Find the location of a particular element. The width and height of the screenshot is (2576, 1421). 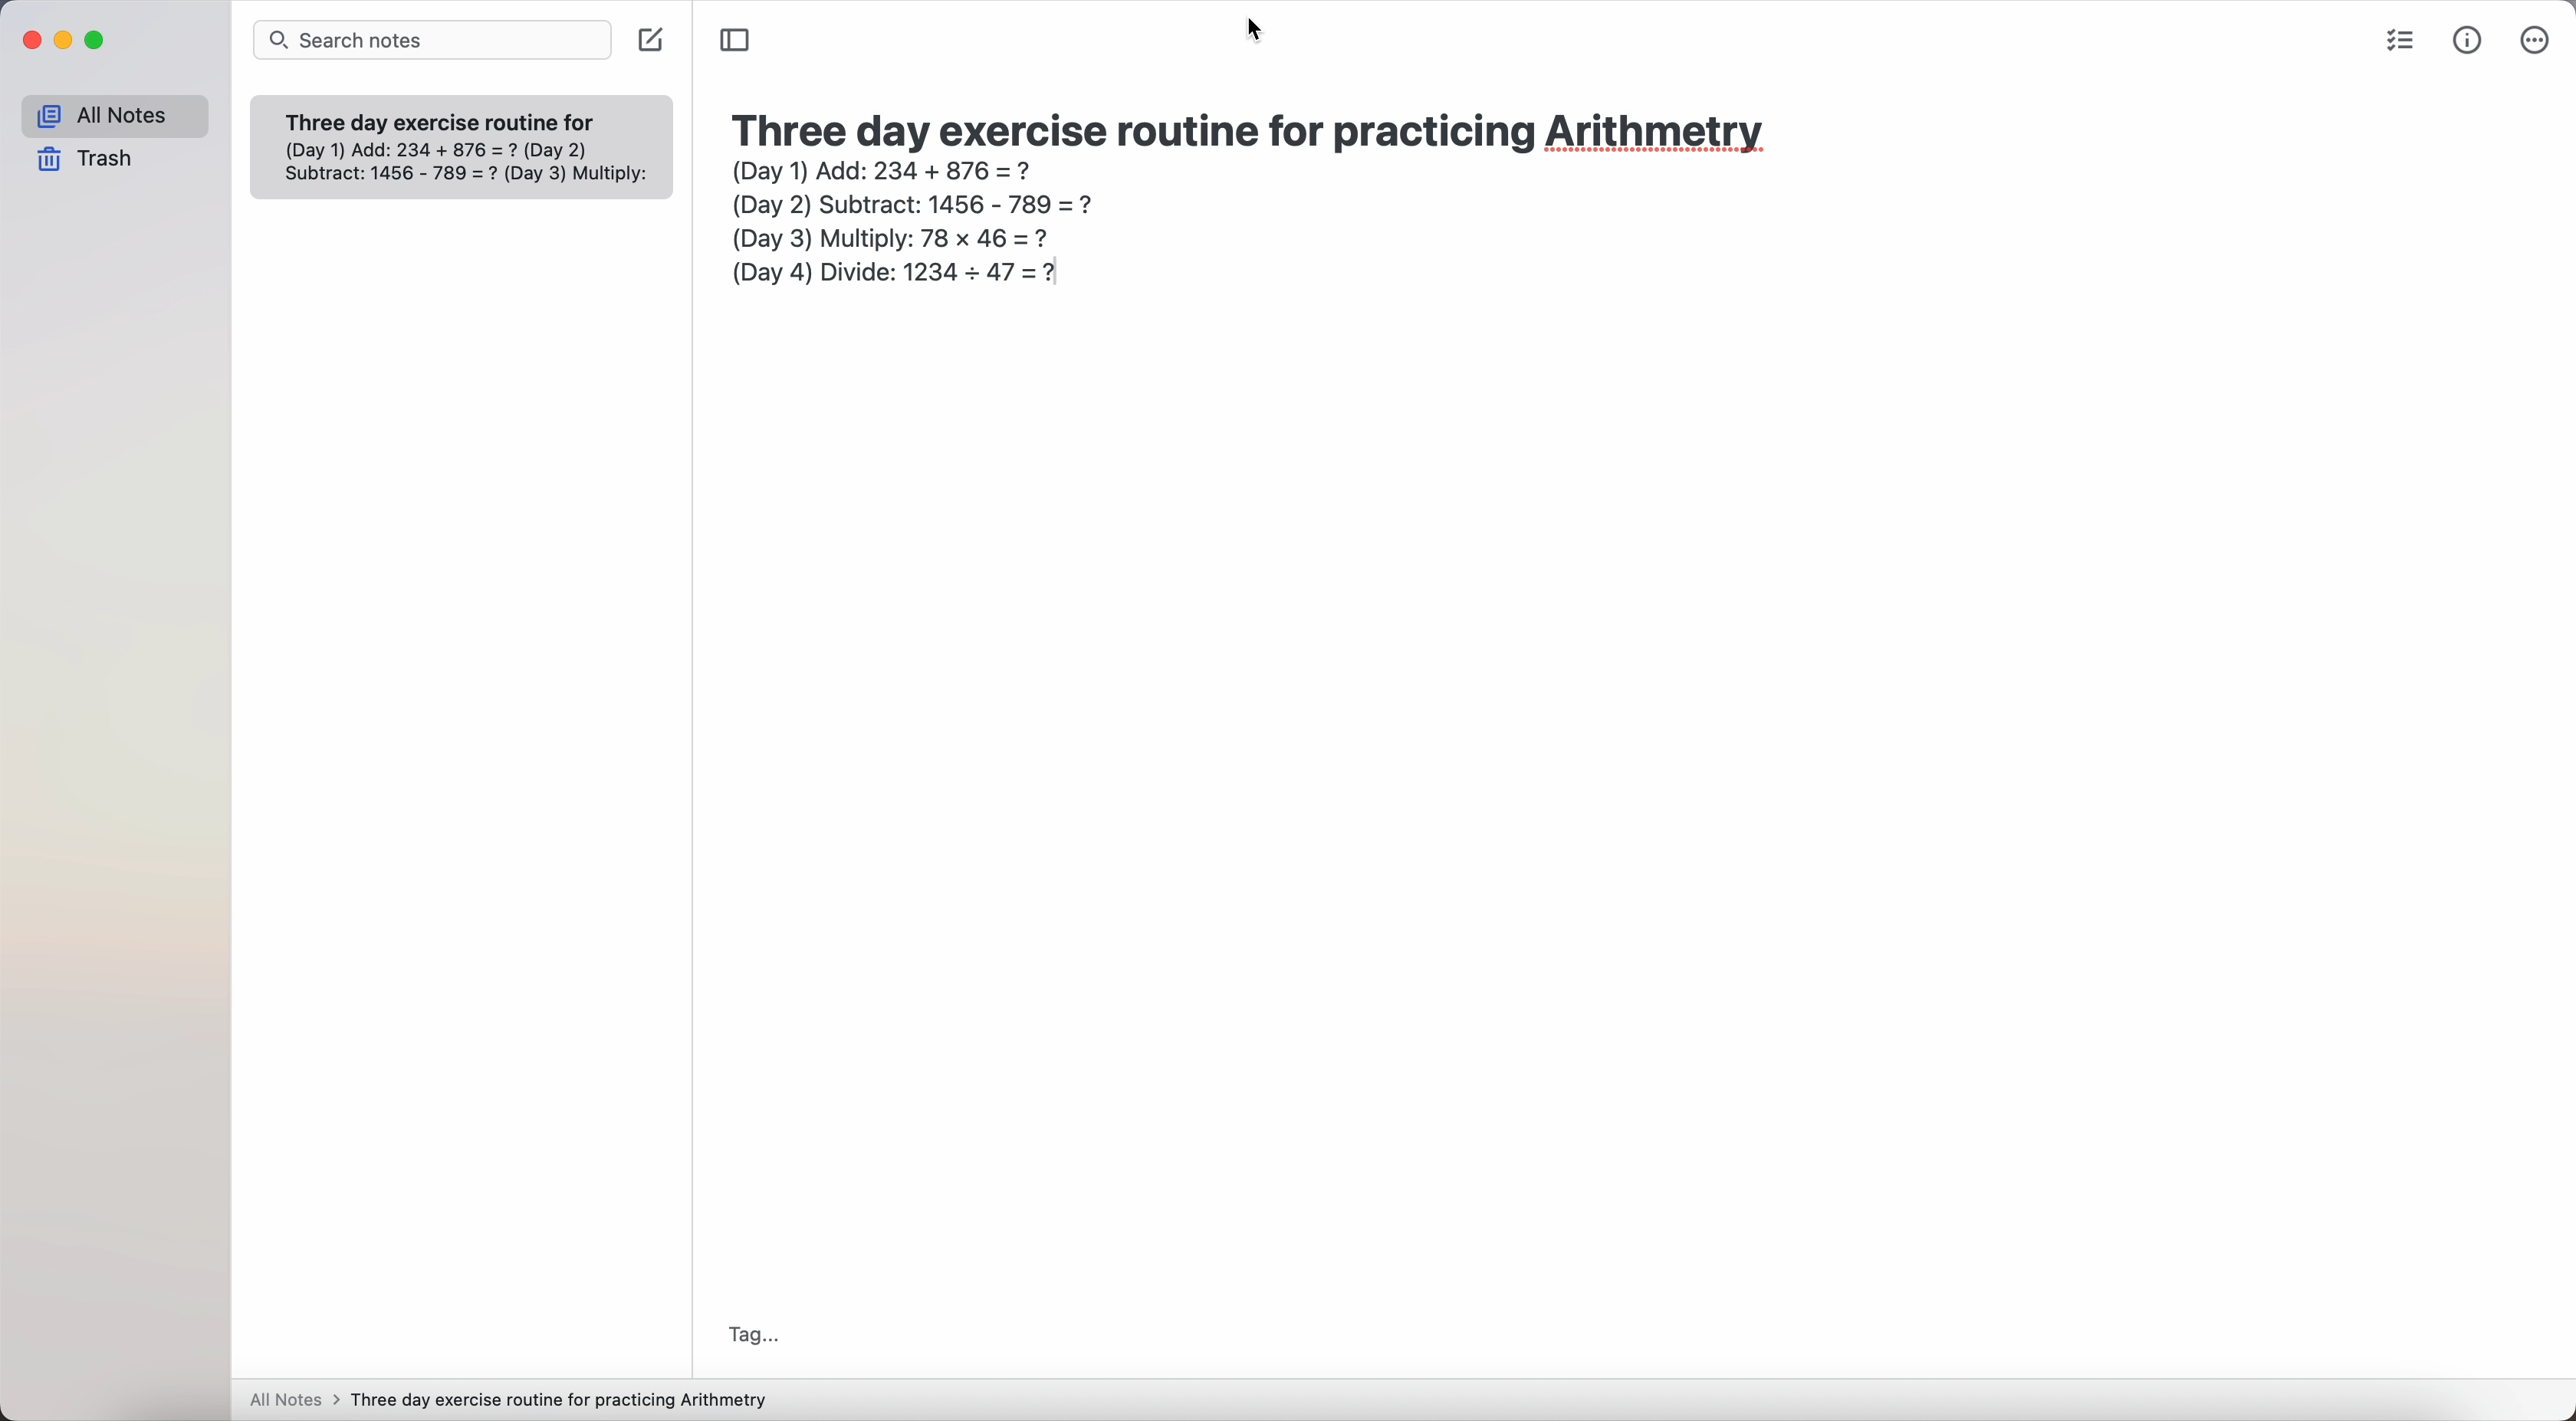

three day exercise routine for is located at coordinates (446, 119).